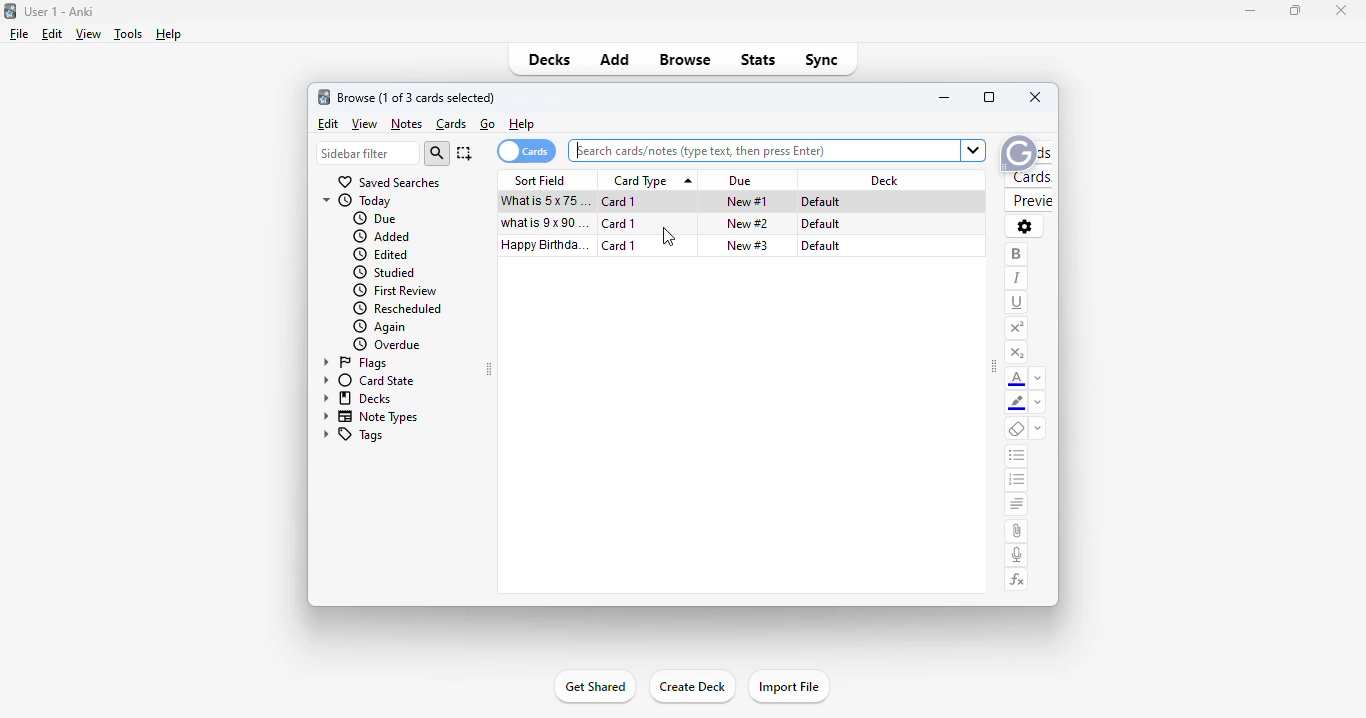  I want to click on card 1, so click(621, 224).